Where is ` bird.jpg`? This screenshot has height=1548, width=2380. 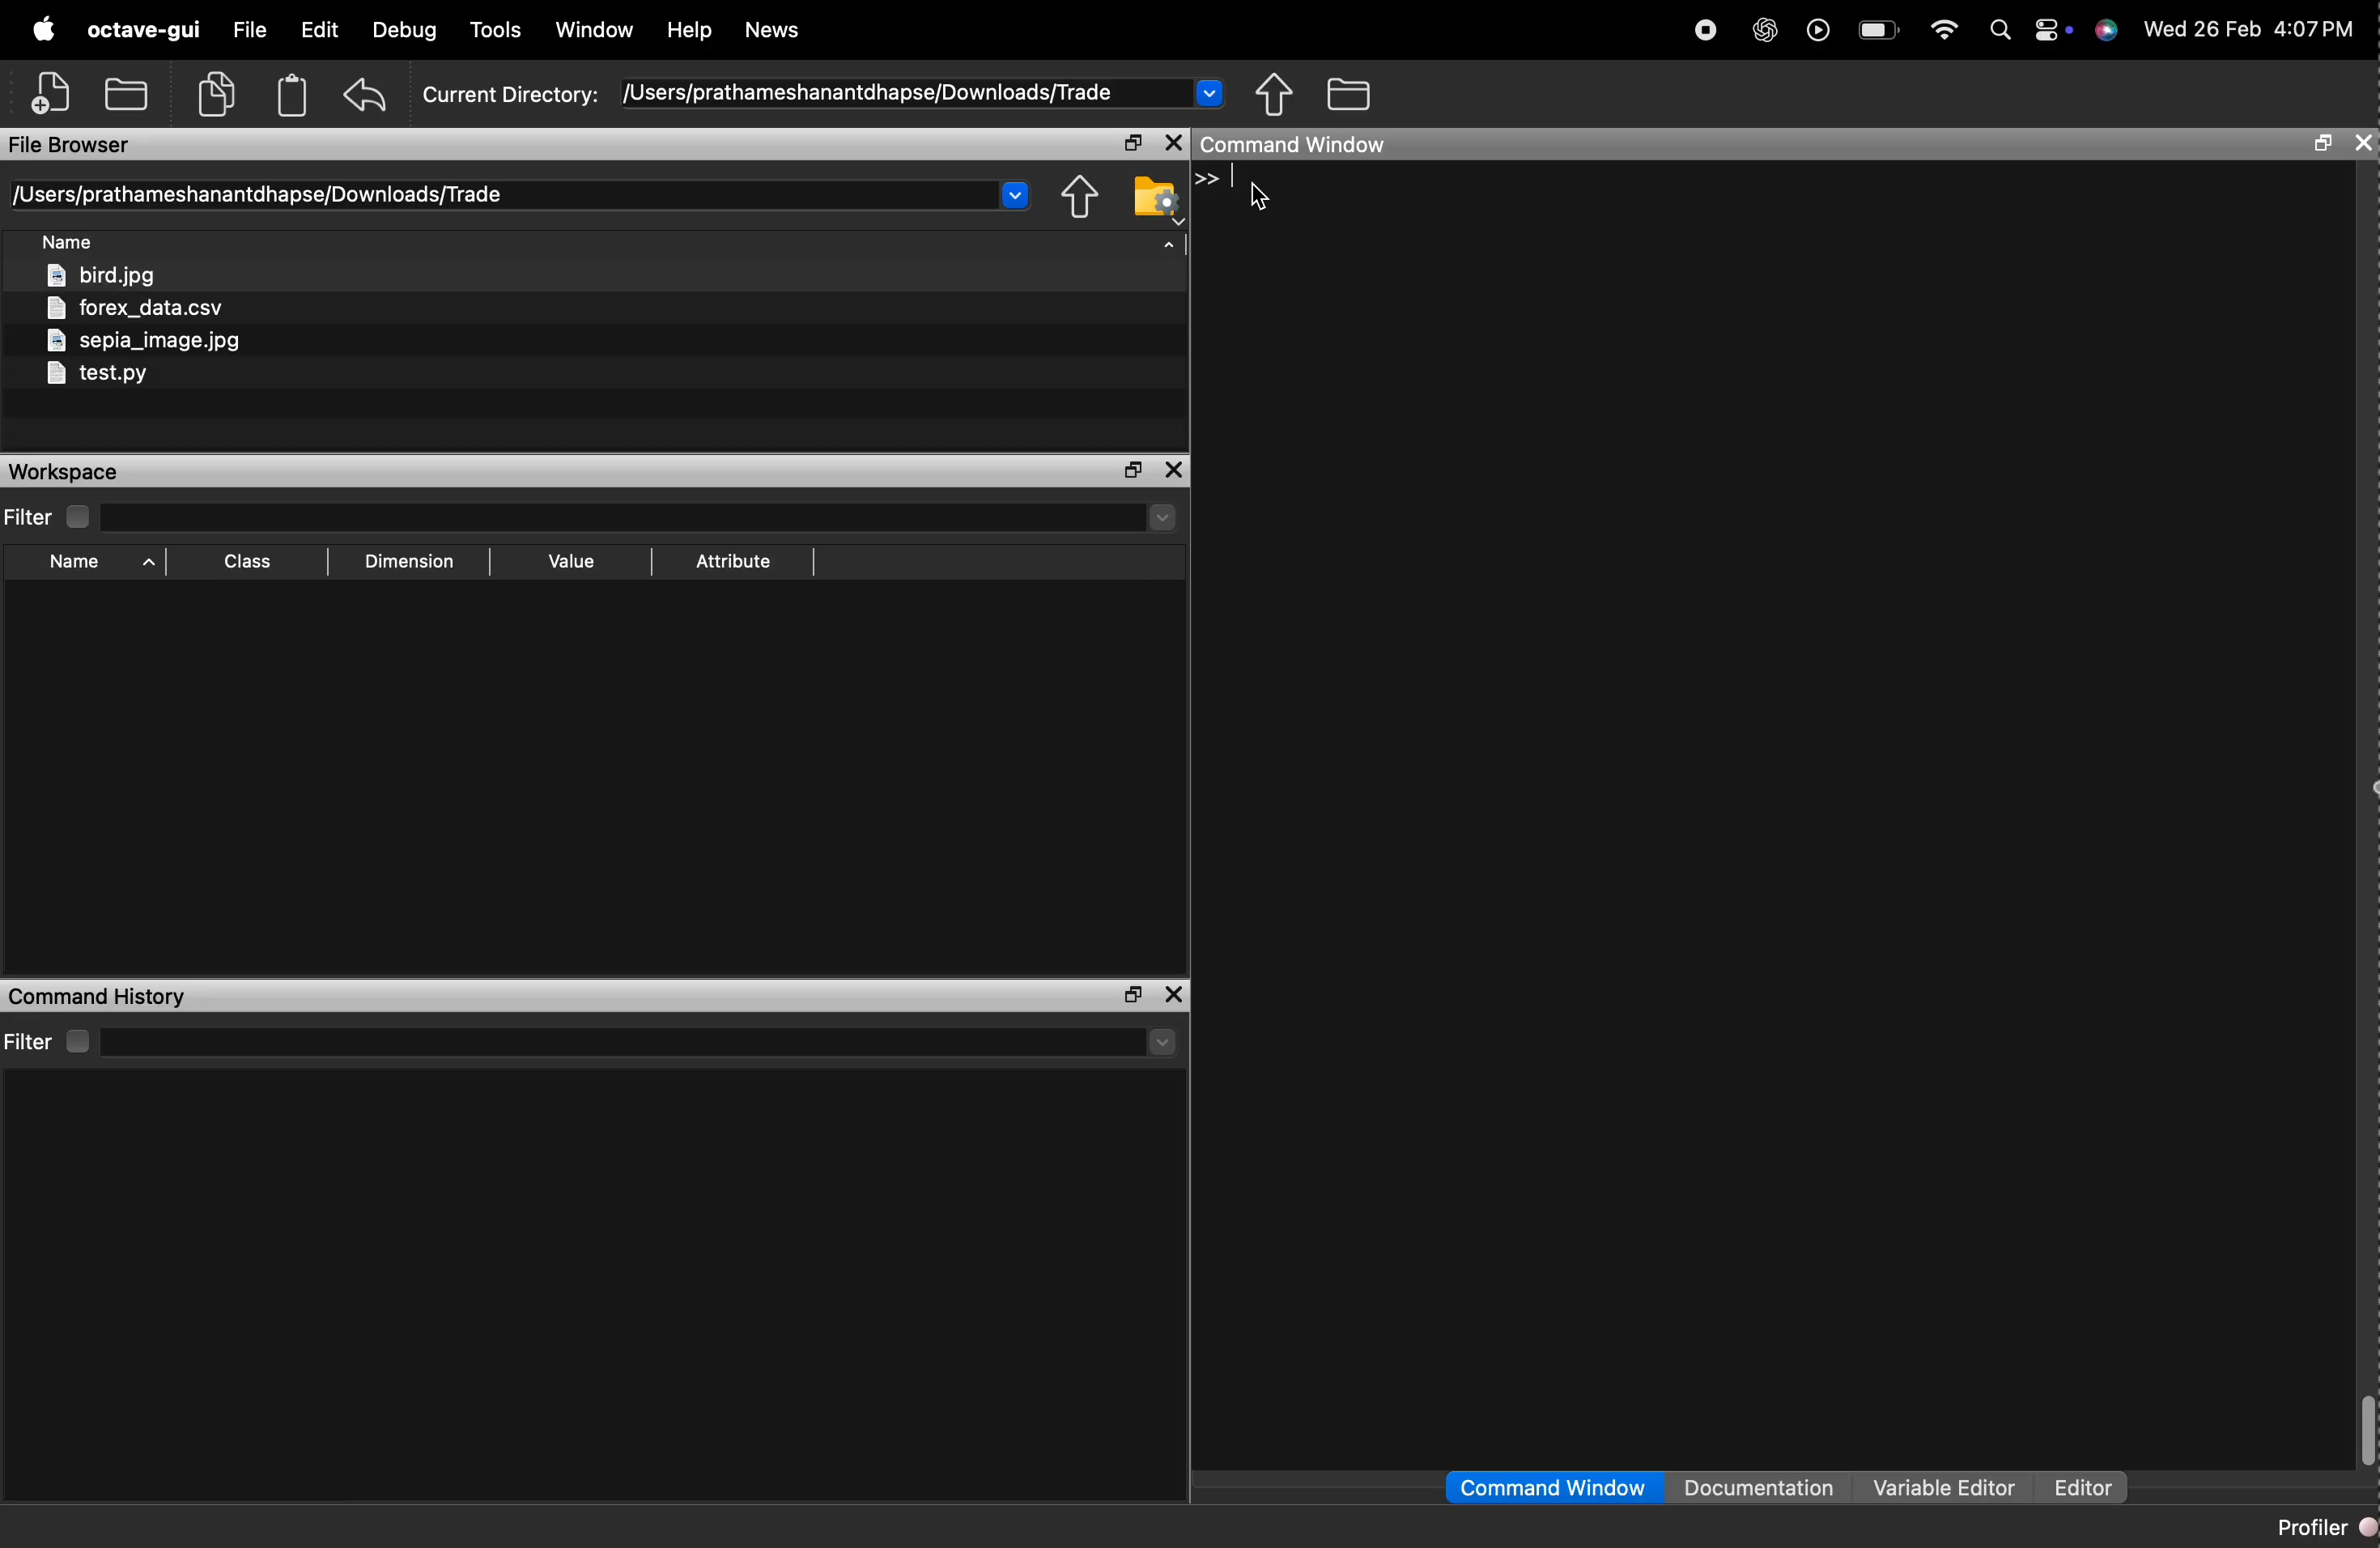
 bird.jpg is located at coordinates (100, 273).